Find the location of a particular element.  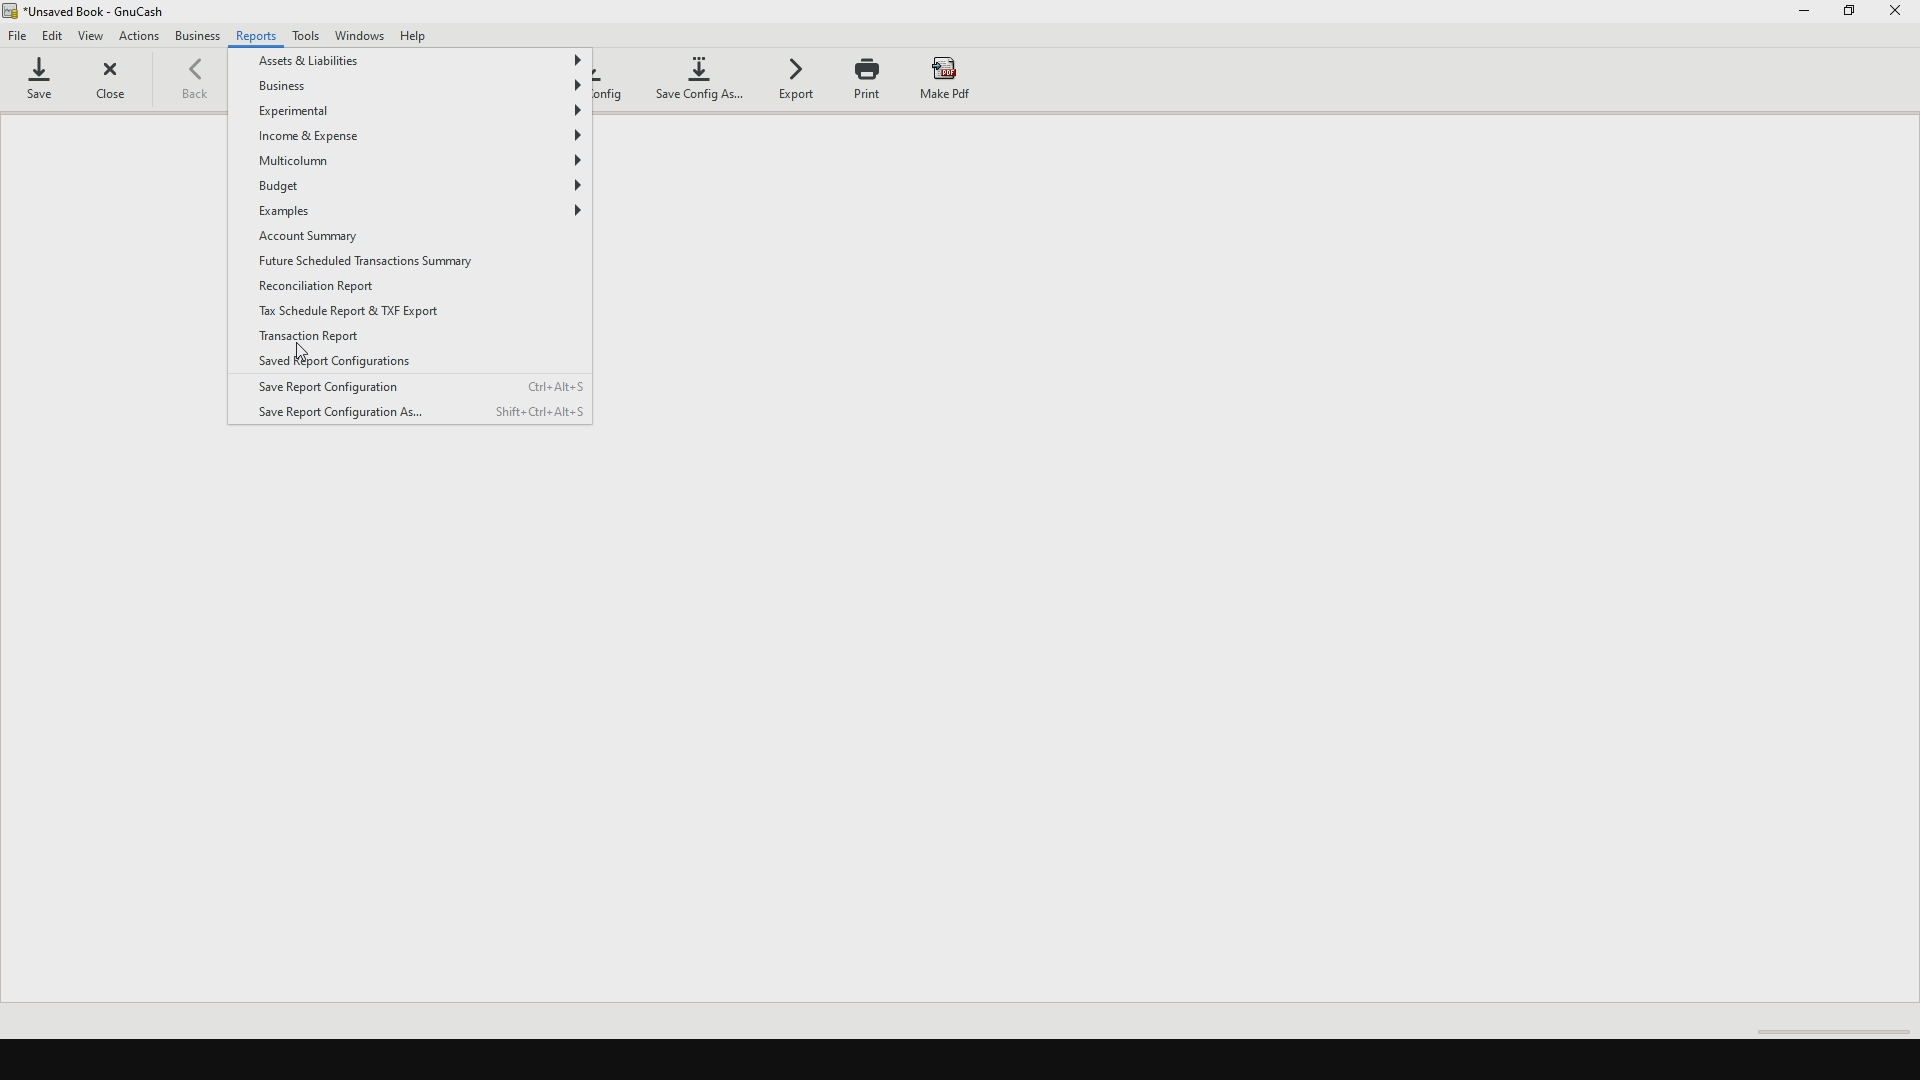

actions is located at coordinates (140, 37).